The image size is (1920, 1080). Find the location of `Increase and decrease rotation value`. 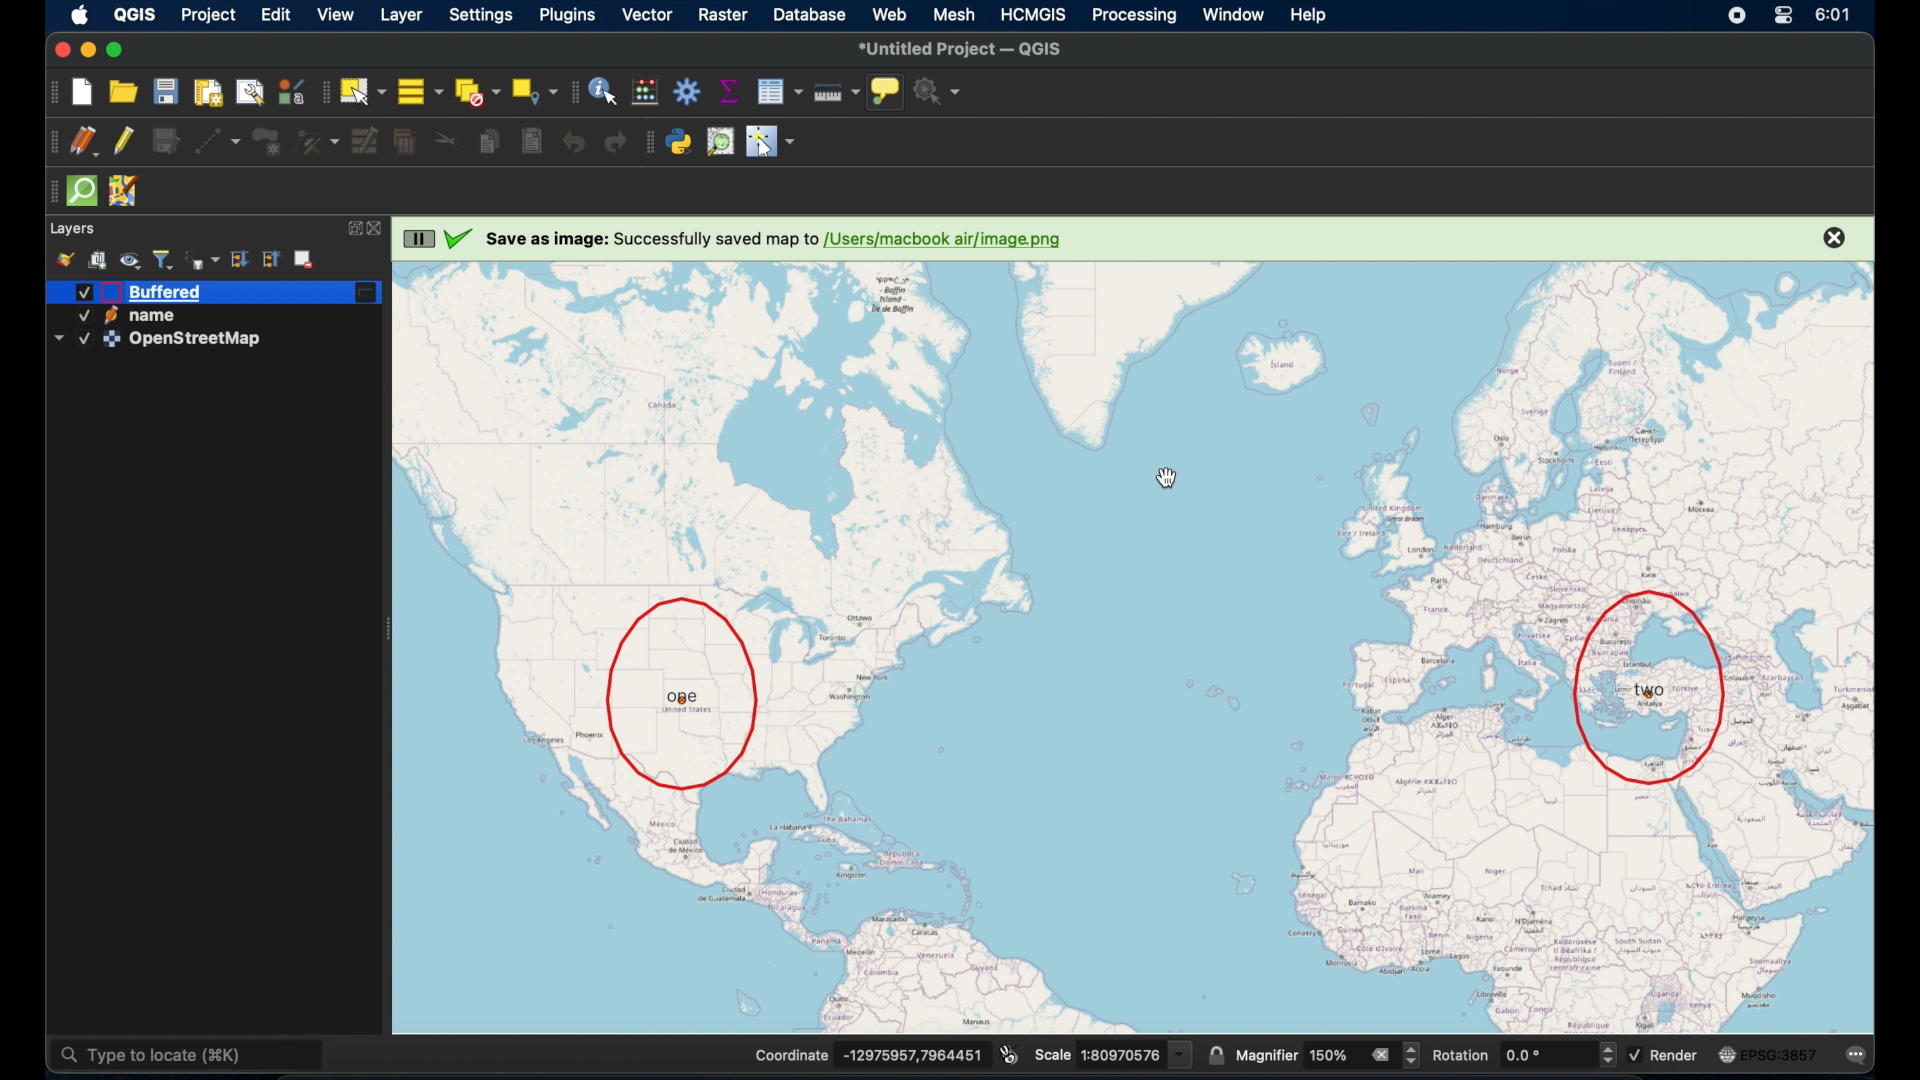

Increase and decrease rotation value is located at coordinates (1606, 1057).